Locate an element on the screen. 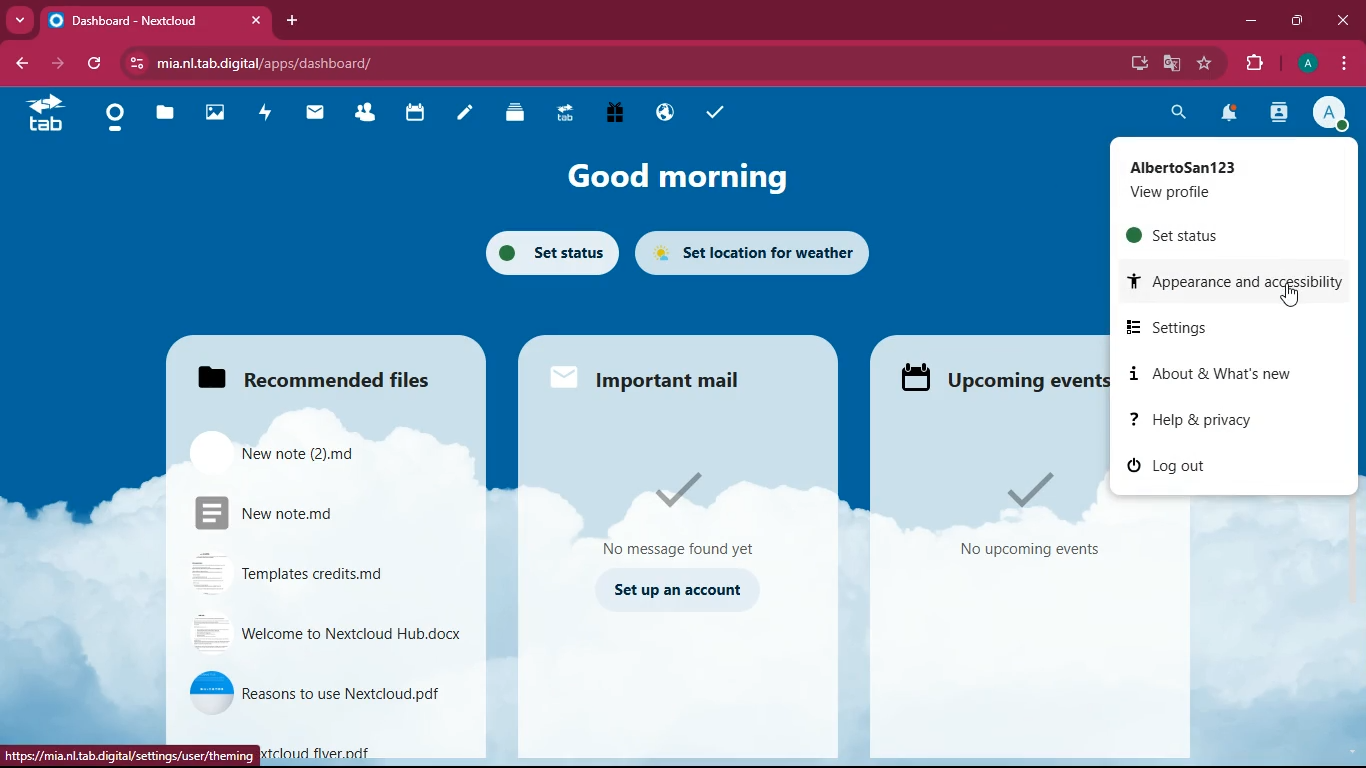  close is located at coordinates (1346, 21).